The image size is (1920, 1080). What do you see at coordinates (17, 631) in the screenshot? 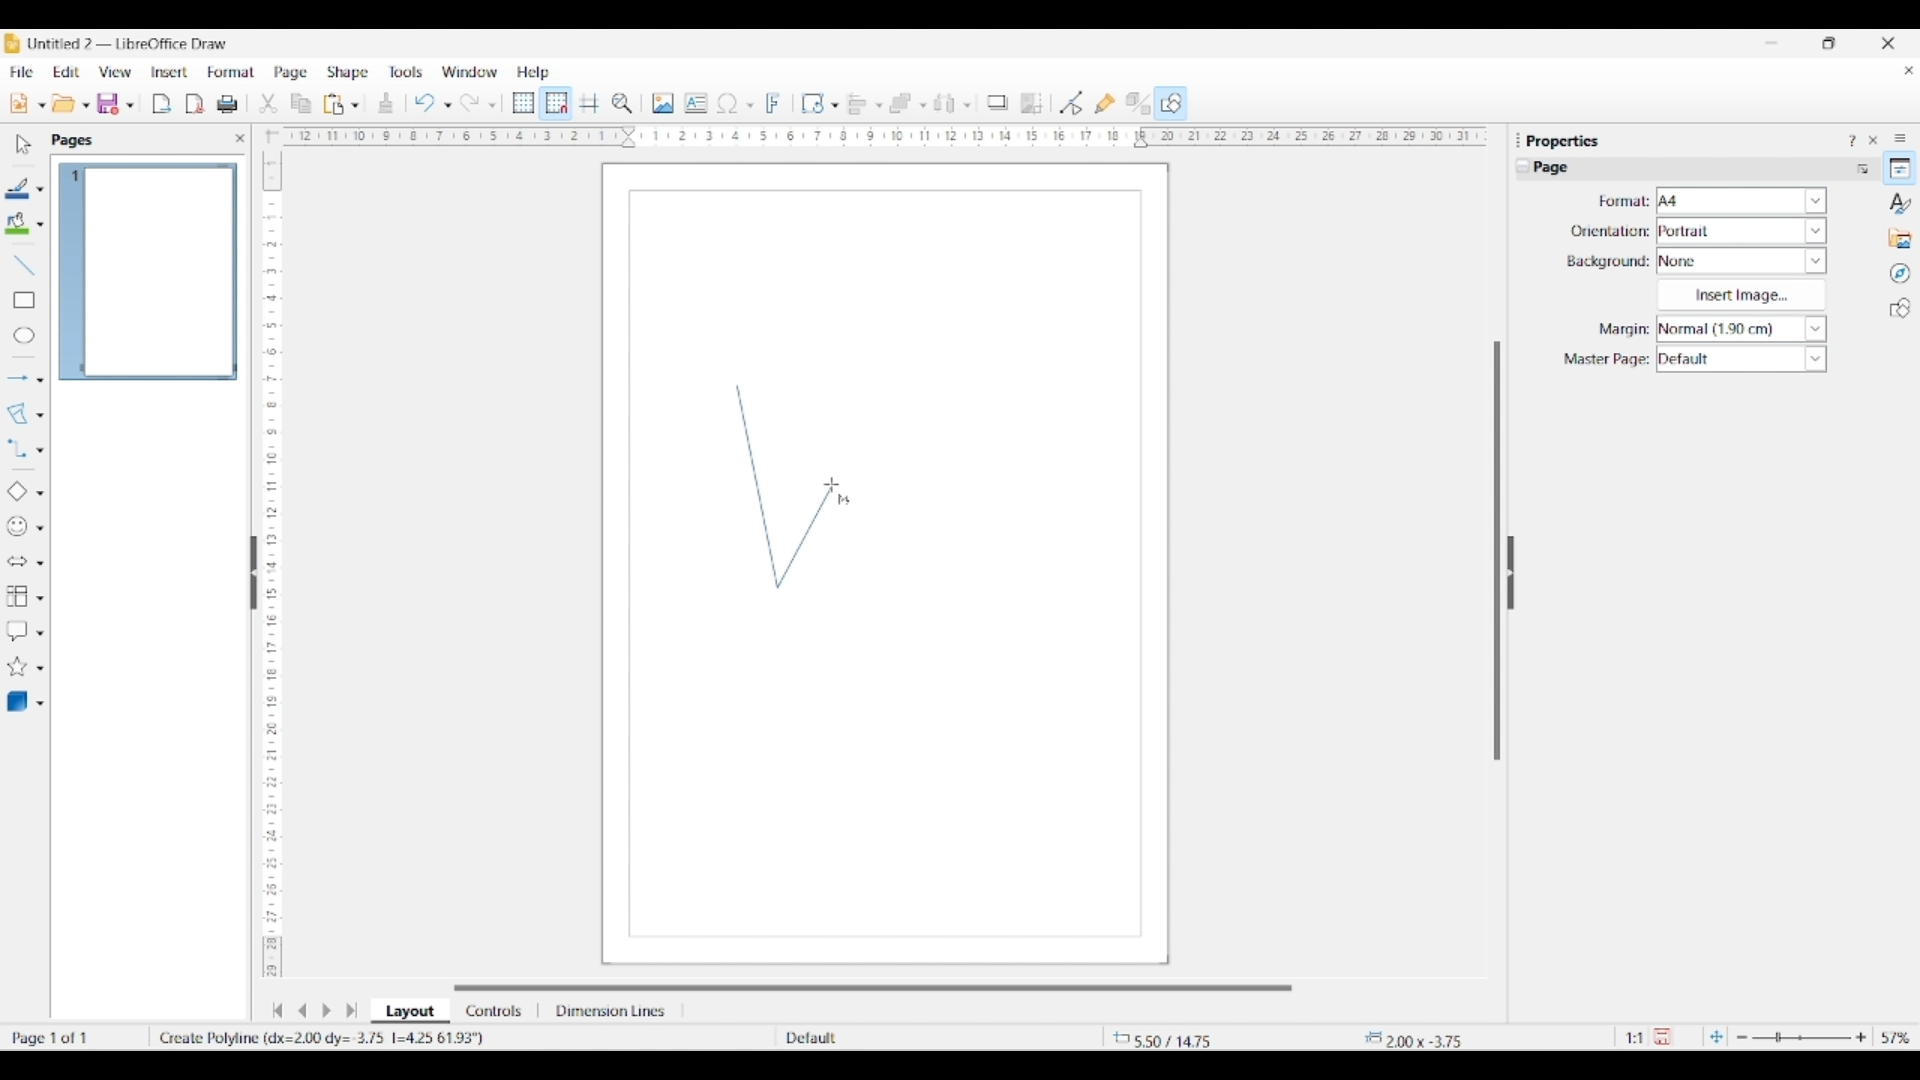
I see `Selected callout shape` at bounding box center [17, 631].